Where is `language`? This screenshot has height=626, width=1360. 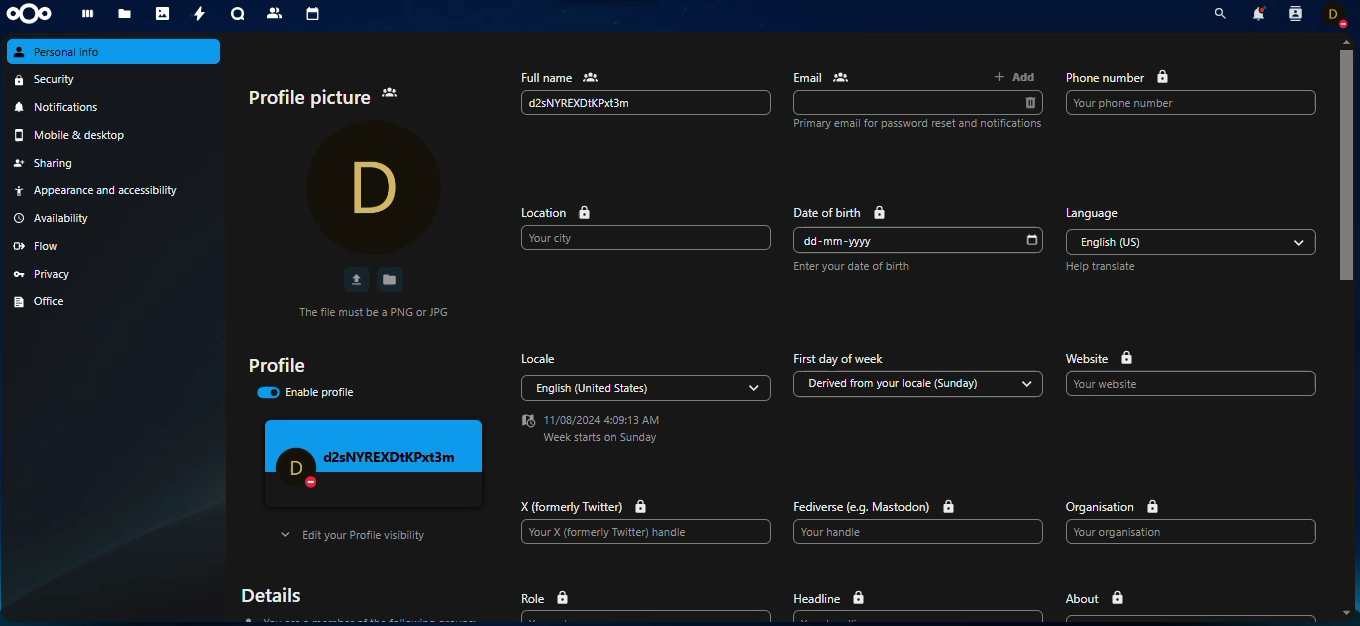 language is located at coordinates (1094, 214).